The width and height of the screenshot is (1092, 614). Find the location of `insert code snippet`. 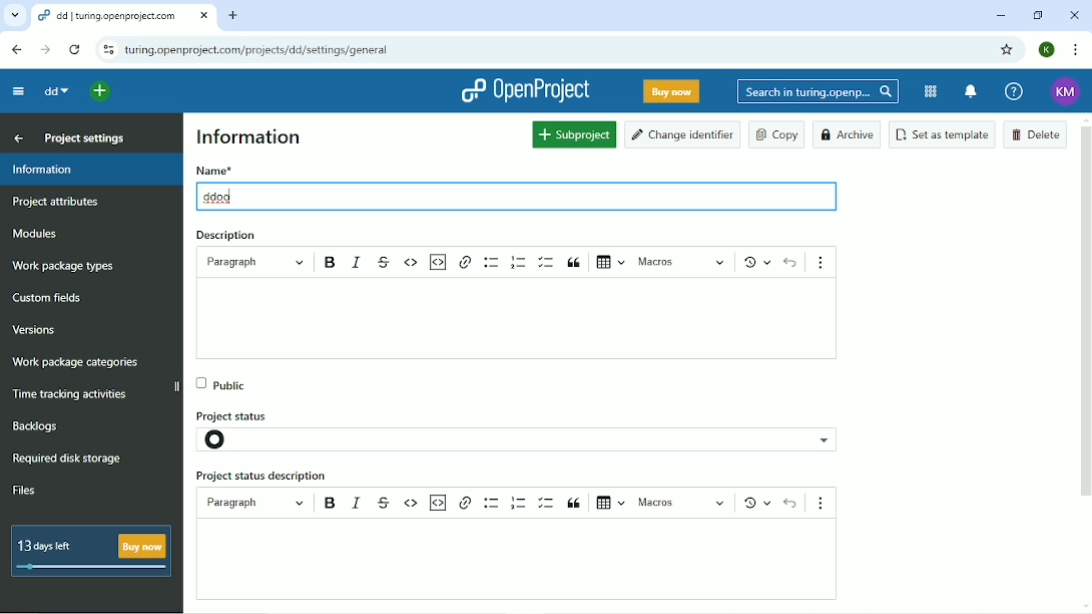

insert code snippet is located at coordinates (439, 501).